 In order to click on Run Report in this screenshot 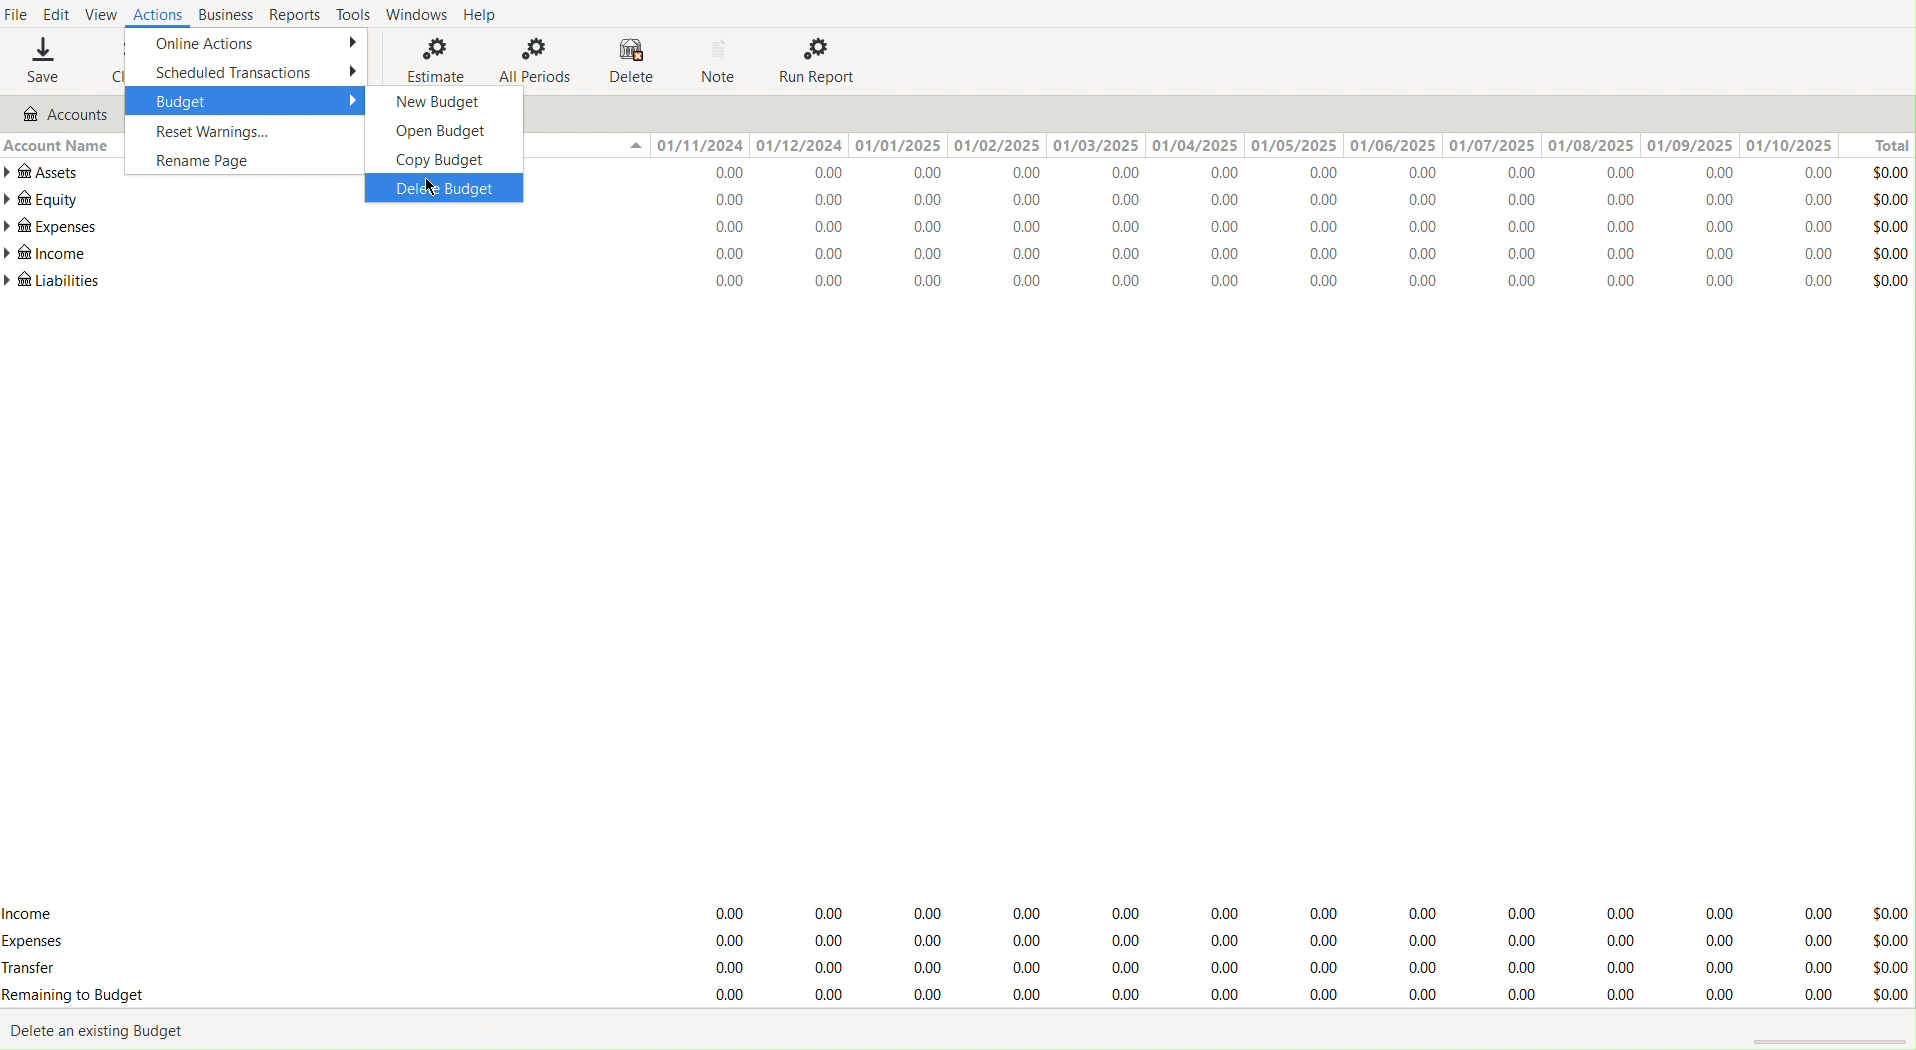, I will do `click(823, 61)`.